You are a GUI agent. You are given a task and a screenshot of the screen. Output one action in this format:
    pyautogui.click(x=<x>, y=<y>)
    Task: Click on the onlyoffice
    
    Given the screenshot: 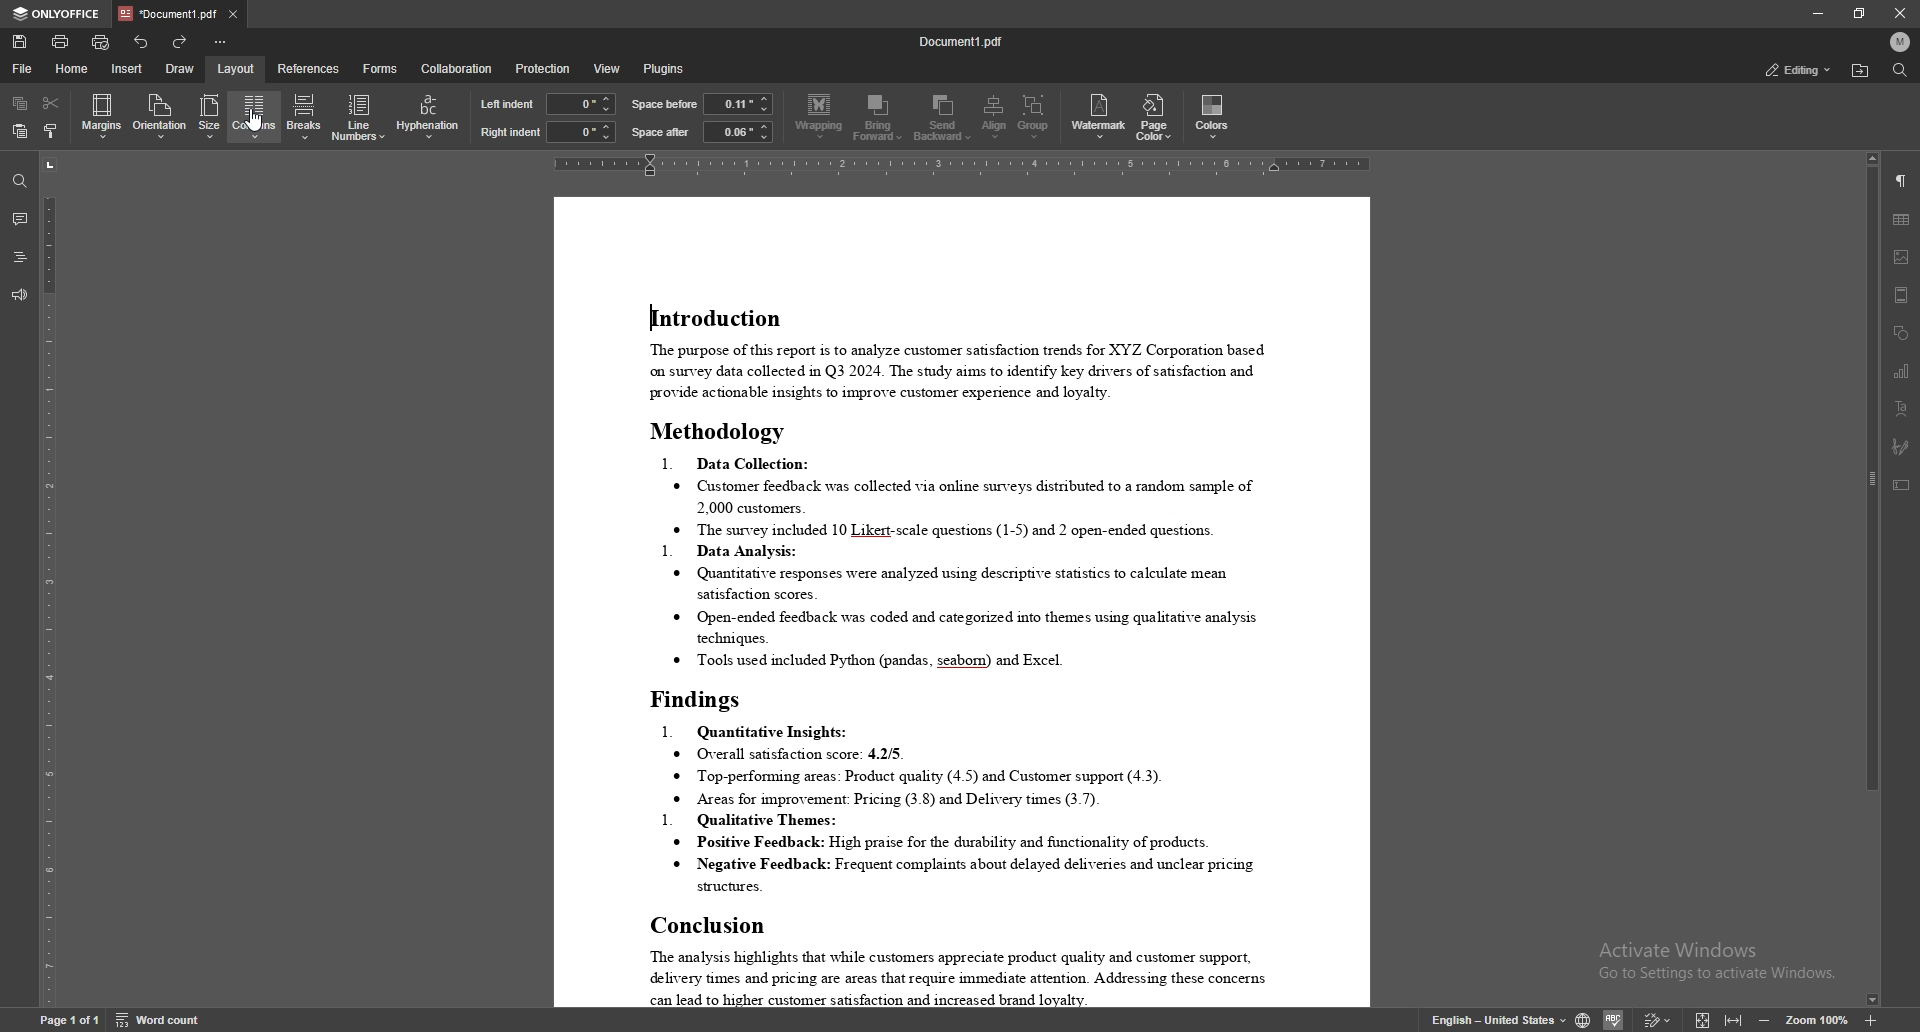 What is the action you would take?
    pyautogui.click(x=58, y=15)
    